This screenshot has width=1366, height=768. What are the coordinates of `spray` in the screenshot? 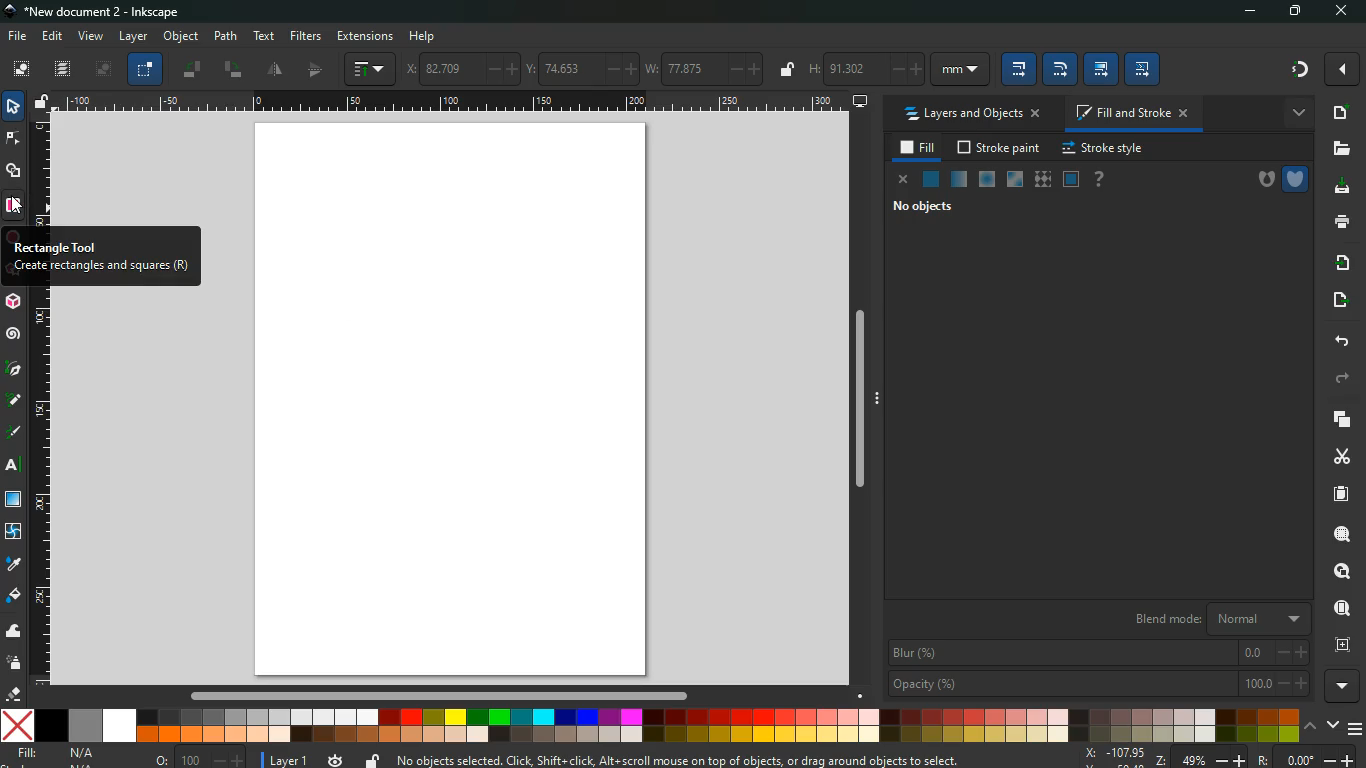 It's located at (14, 664).